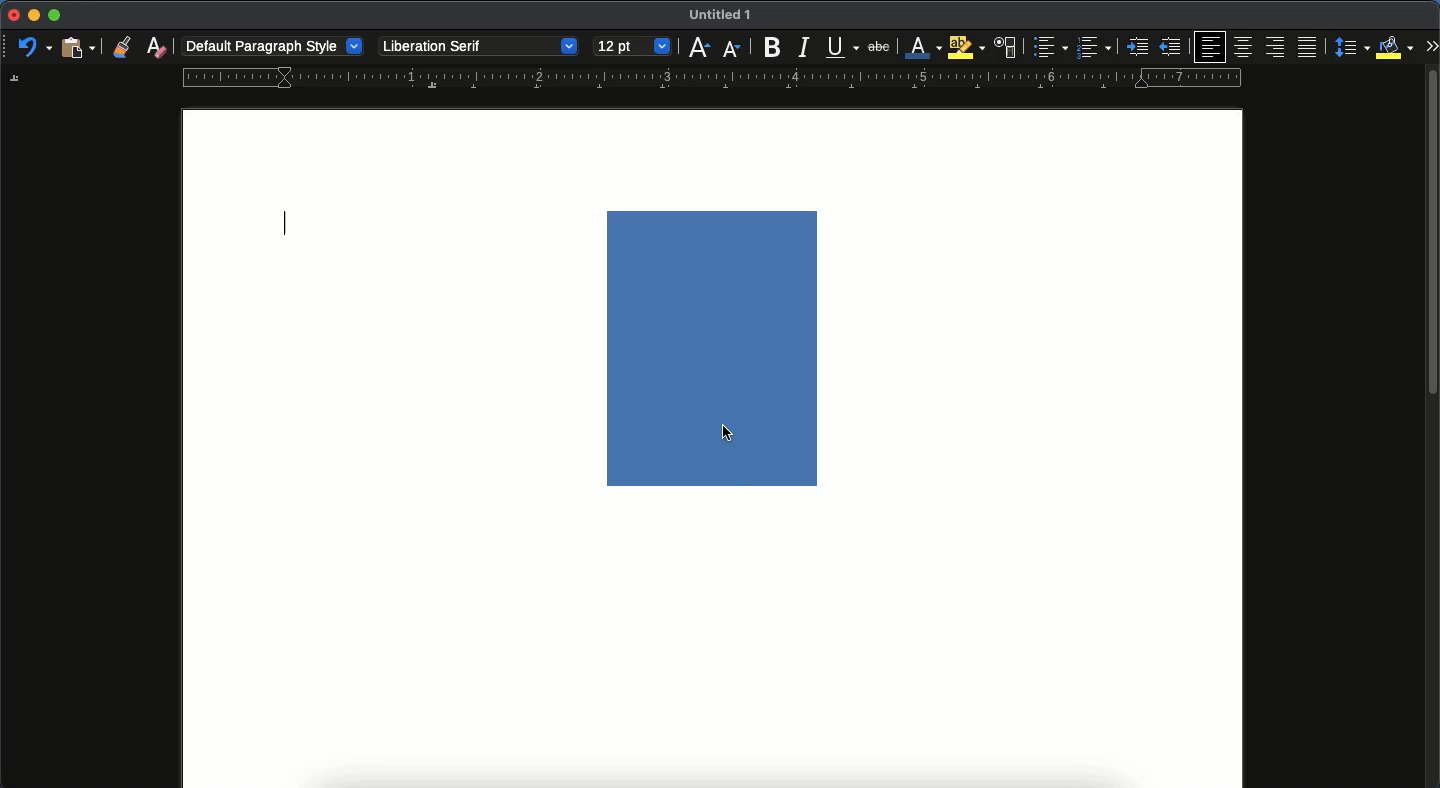 The image size is (1440, 788). What do you see at coordinates (713, 78) in the screenshot?
I see `guide` at bounding box center [713, 78].